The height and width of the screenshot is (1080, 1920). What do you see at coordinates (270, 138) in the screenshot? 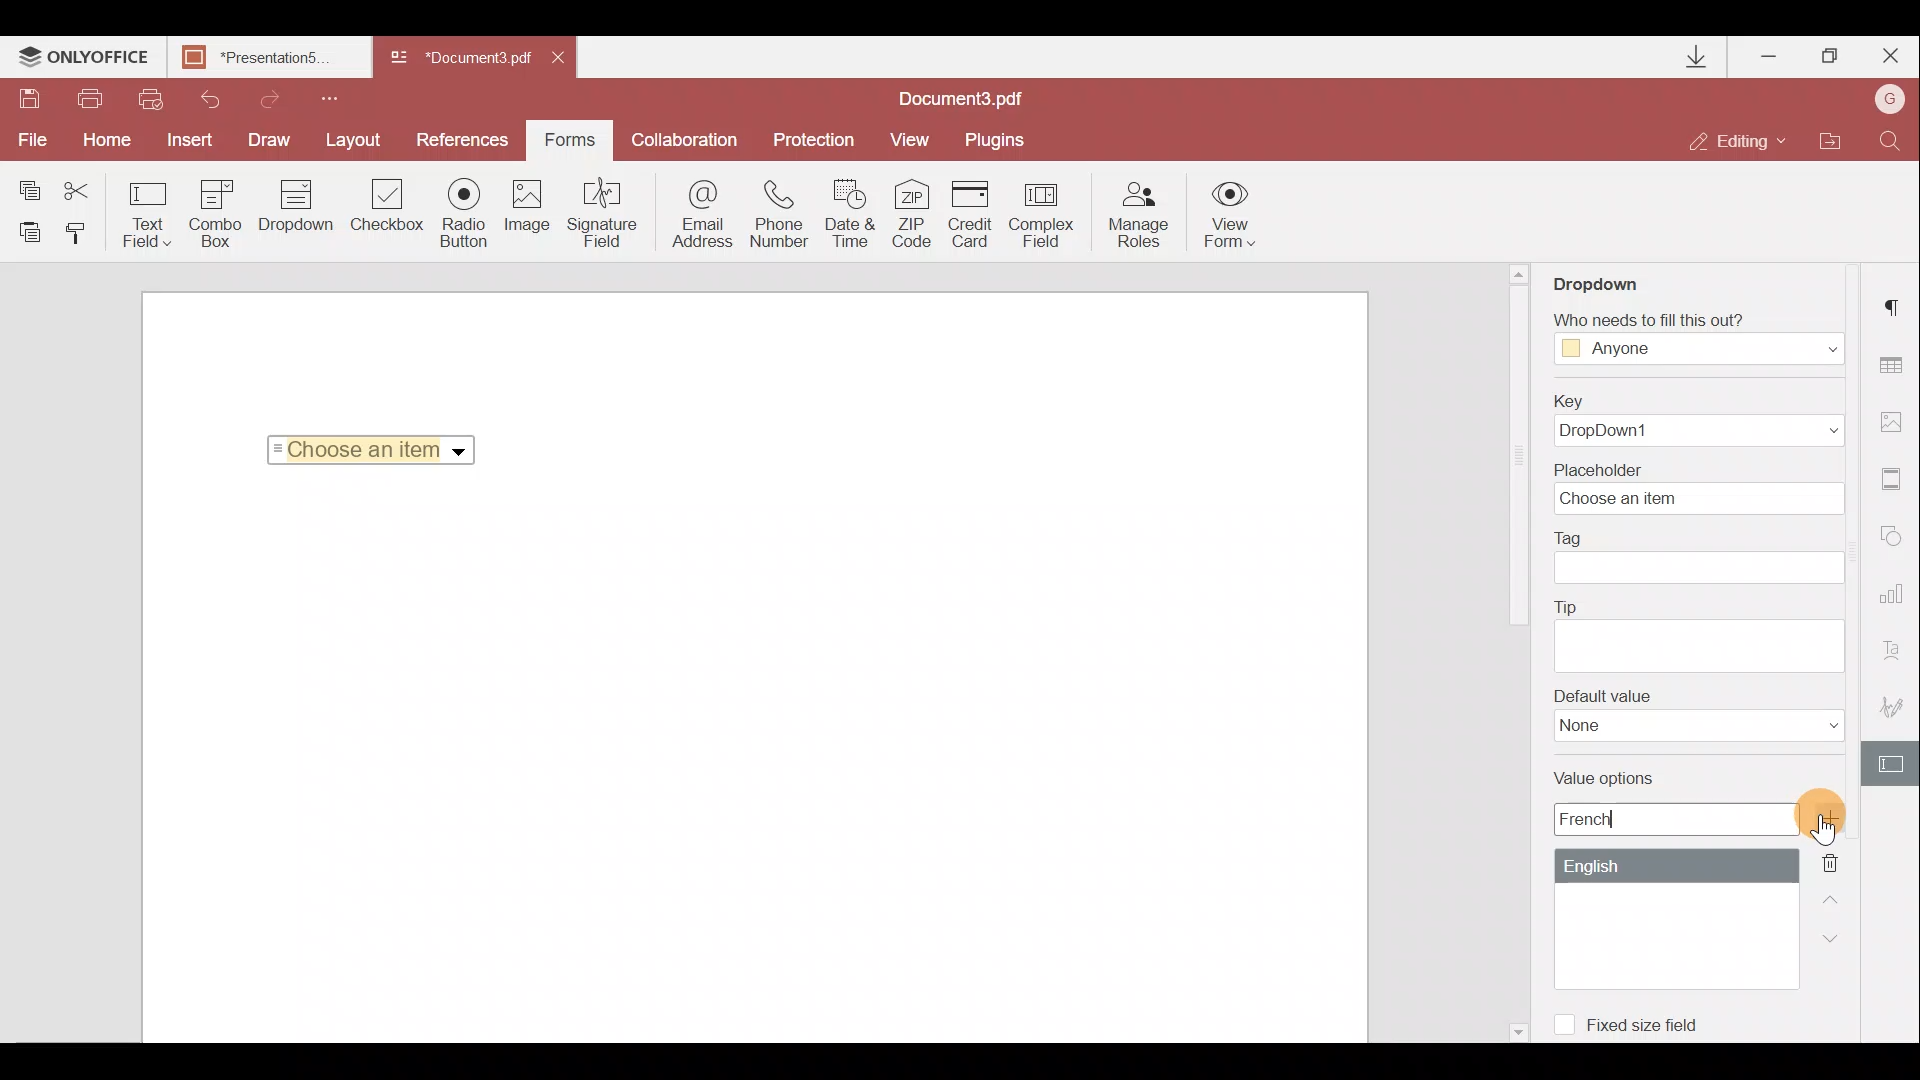
I see `Draw` at bounding box center [270, 138].